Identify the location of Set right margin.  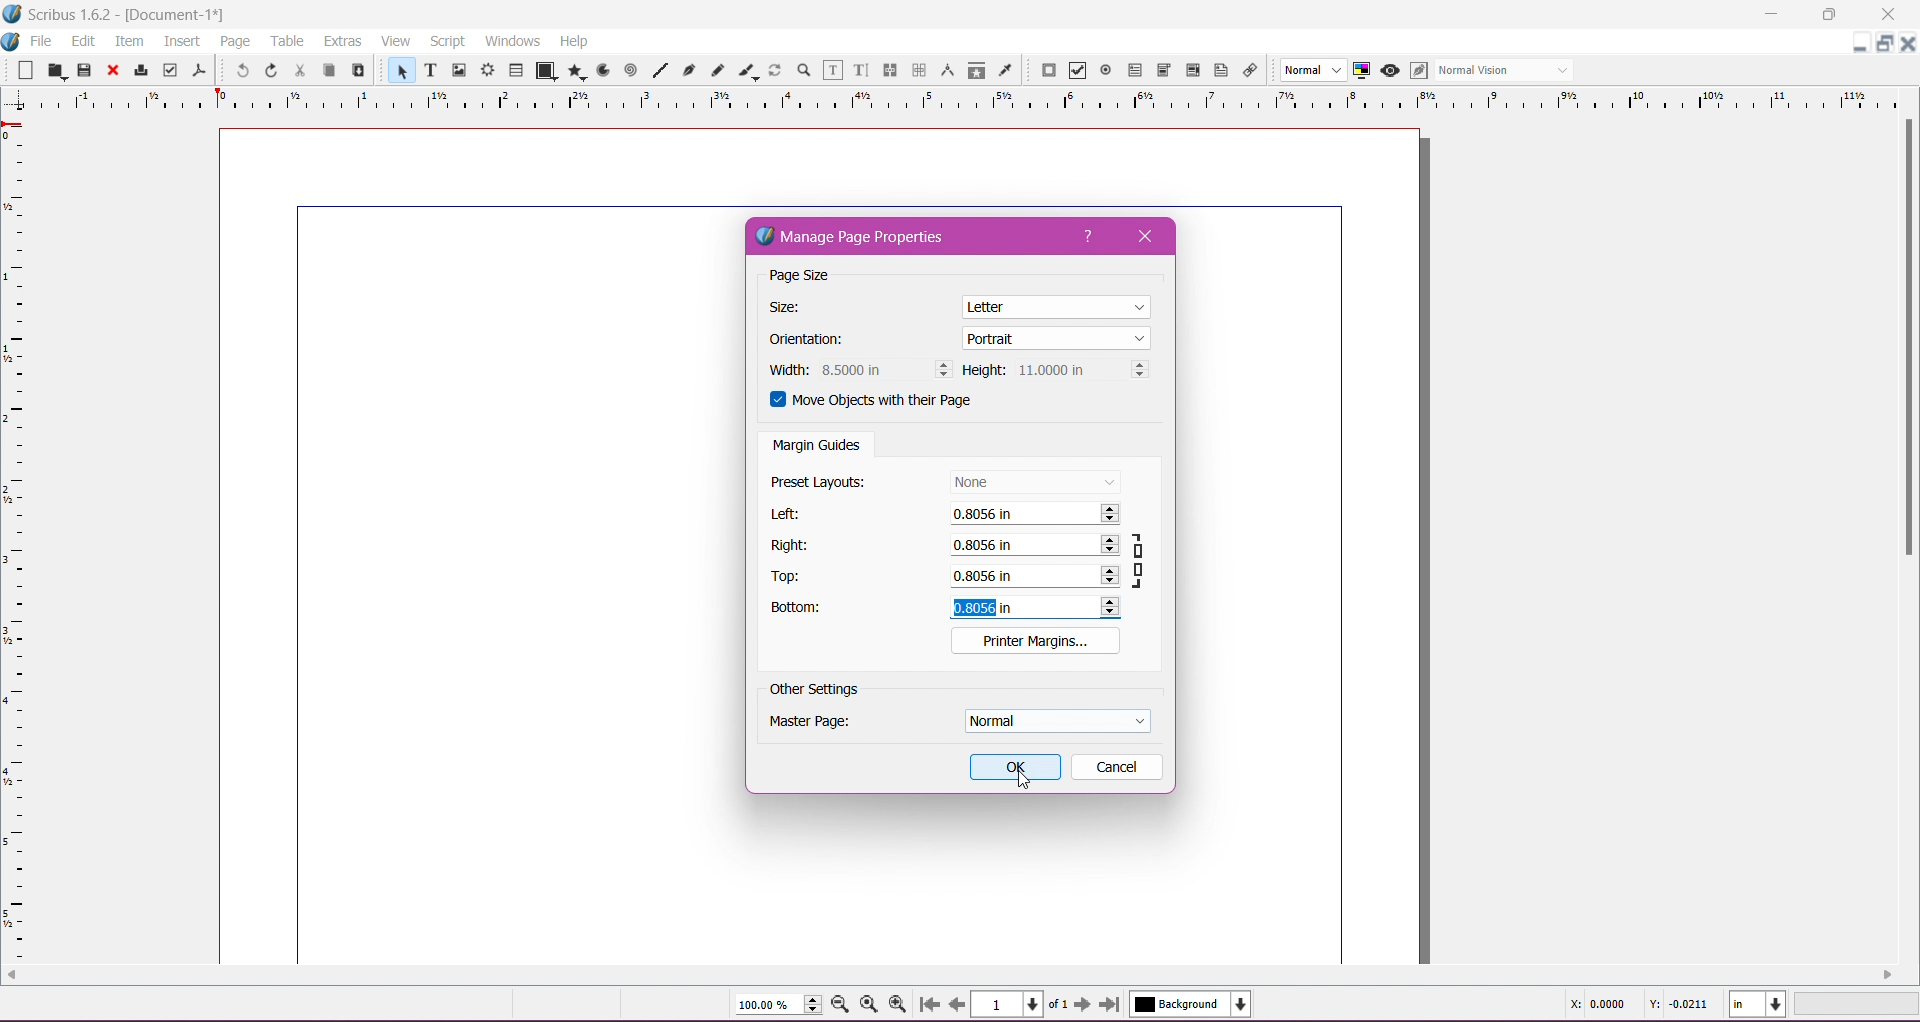
(1033, 546).